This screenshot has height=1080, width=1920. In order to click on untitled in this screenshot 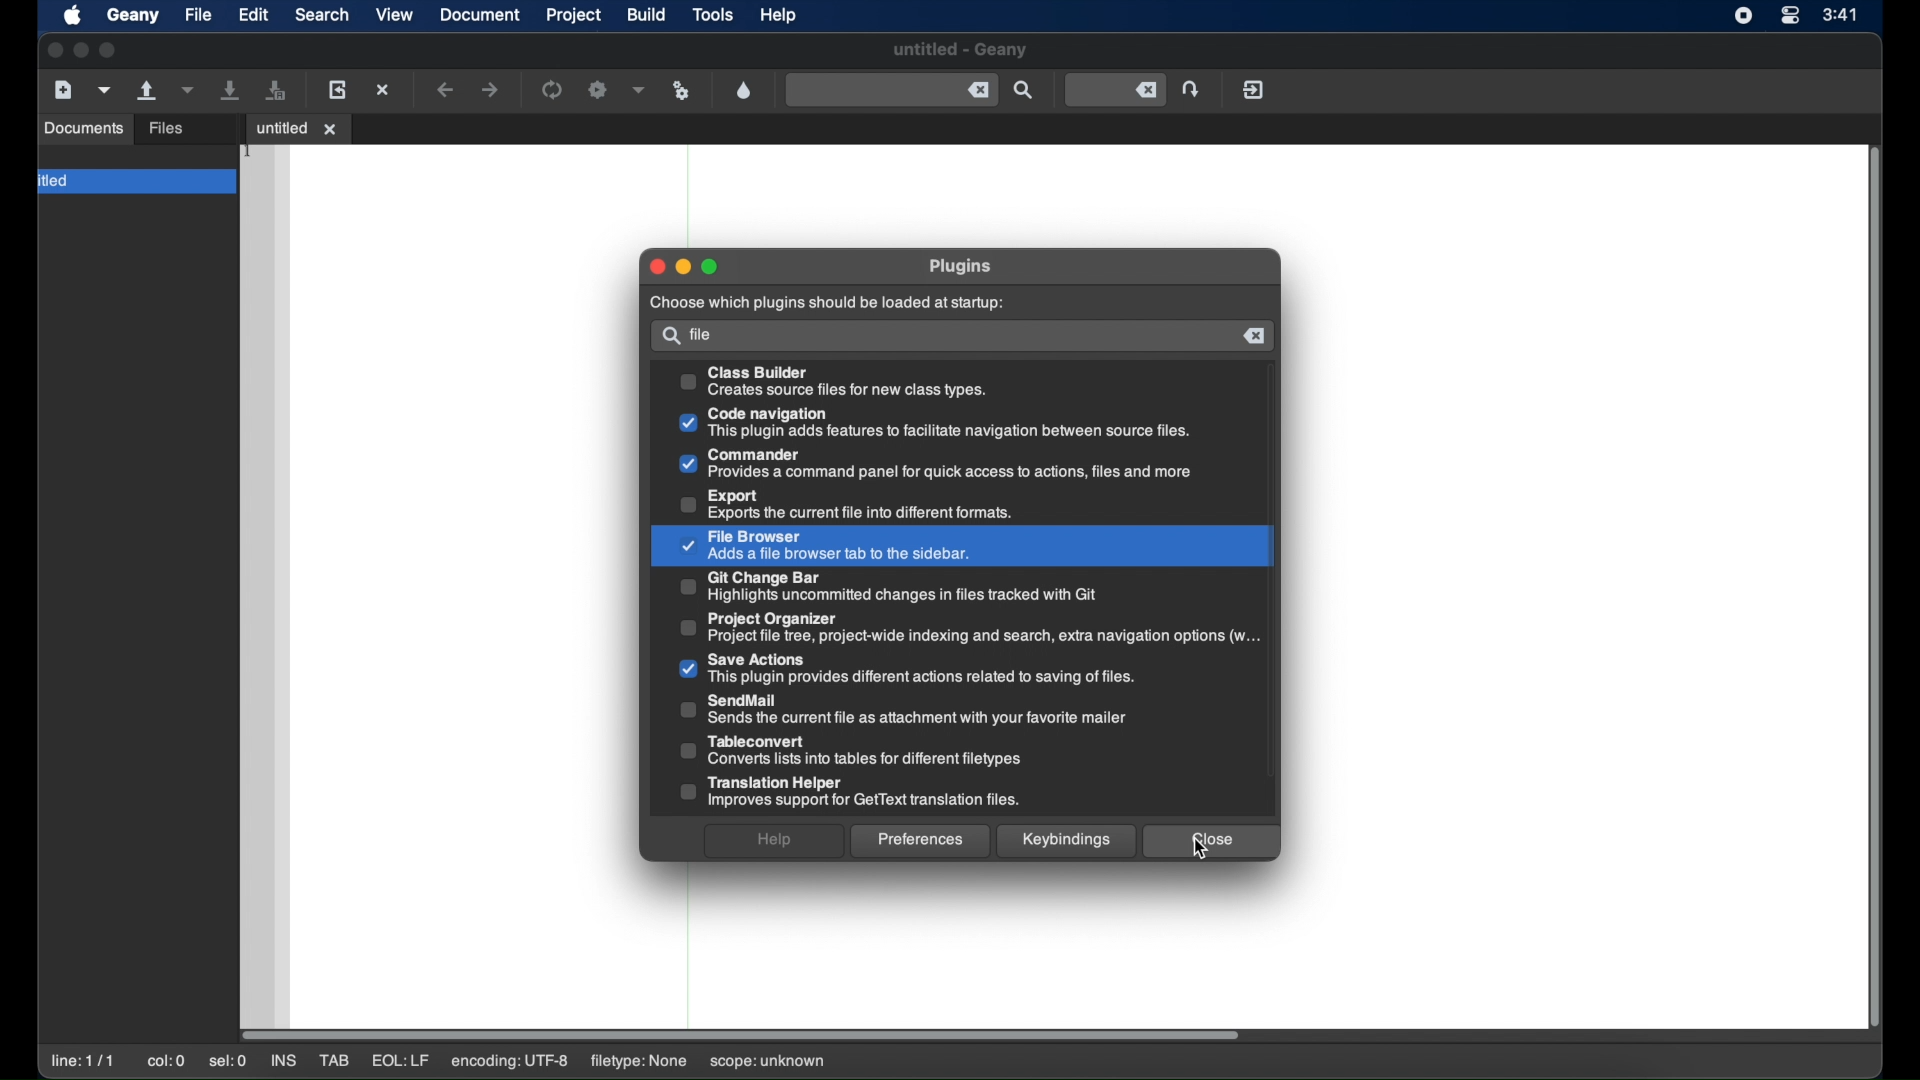, I will do `click(135, 183)`.